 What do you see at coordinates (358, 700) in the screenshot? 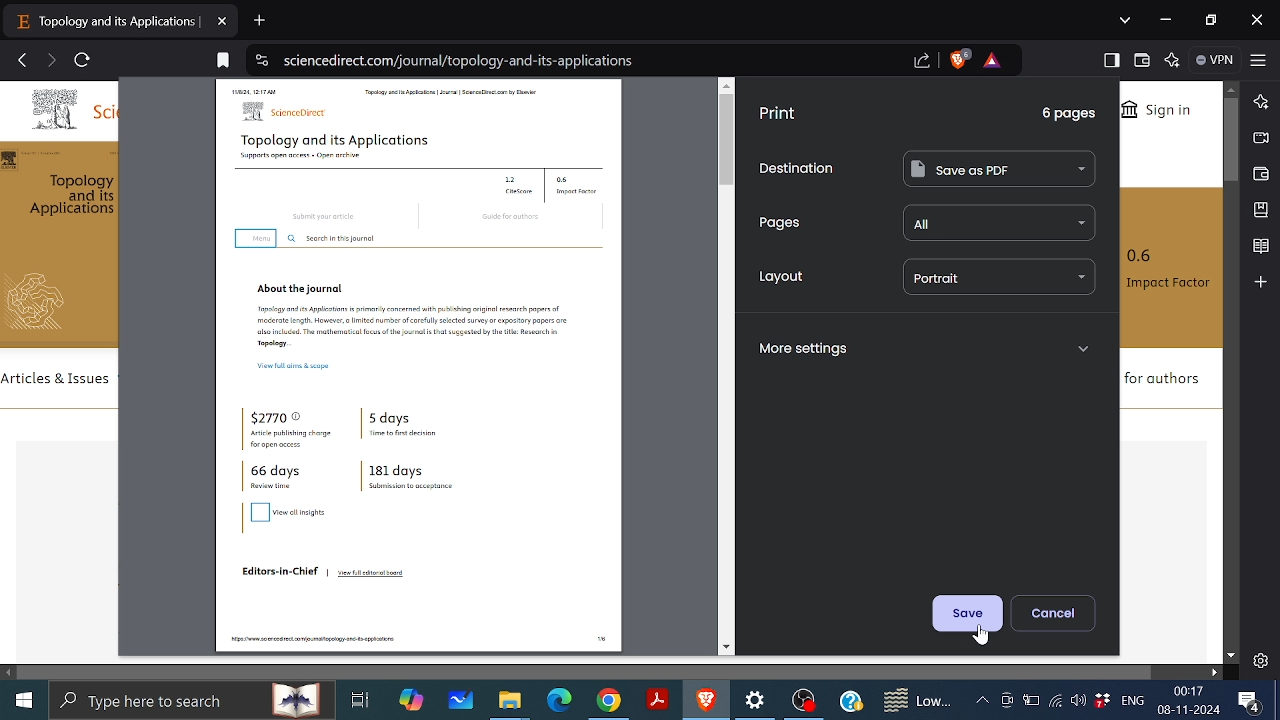
I see `Task View` at bounding box center [358, 700].